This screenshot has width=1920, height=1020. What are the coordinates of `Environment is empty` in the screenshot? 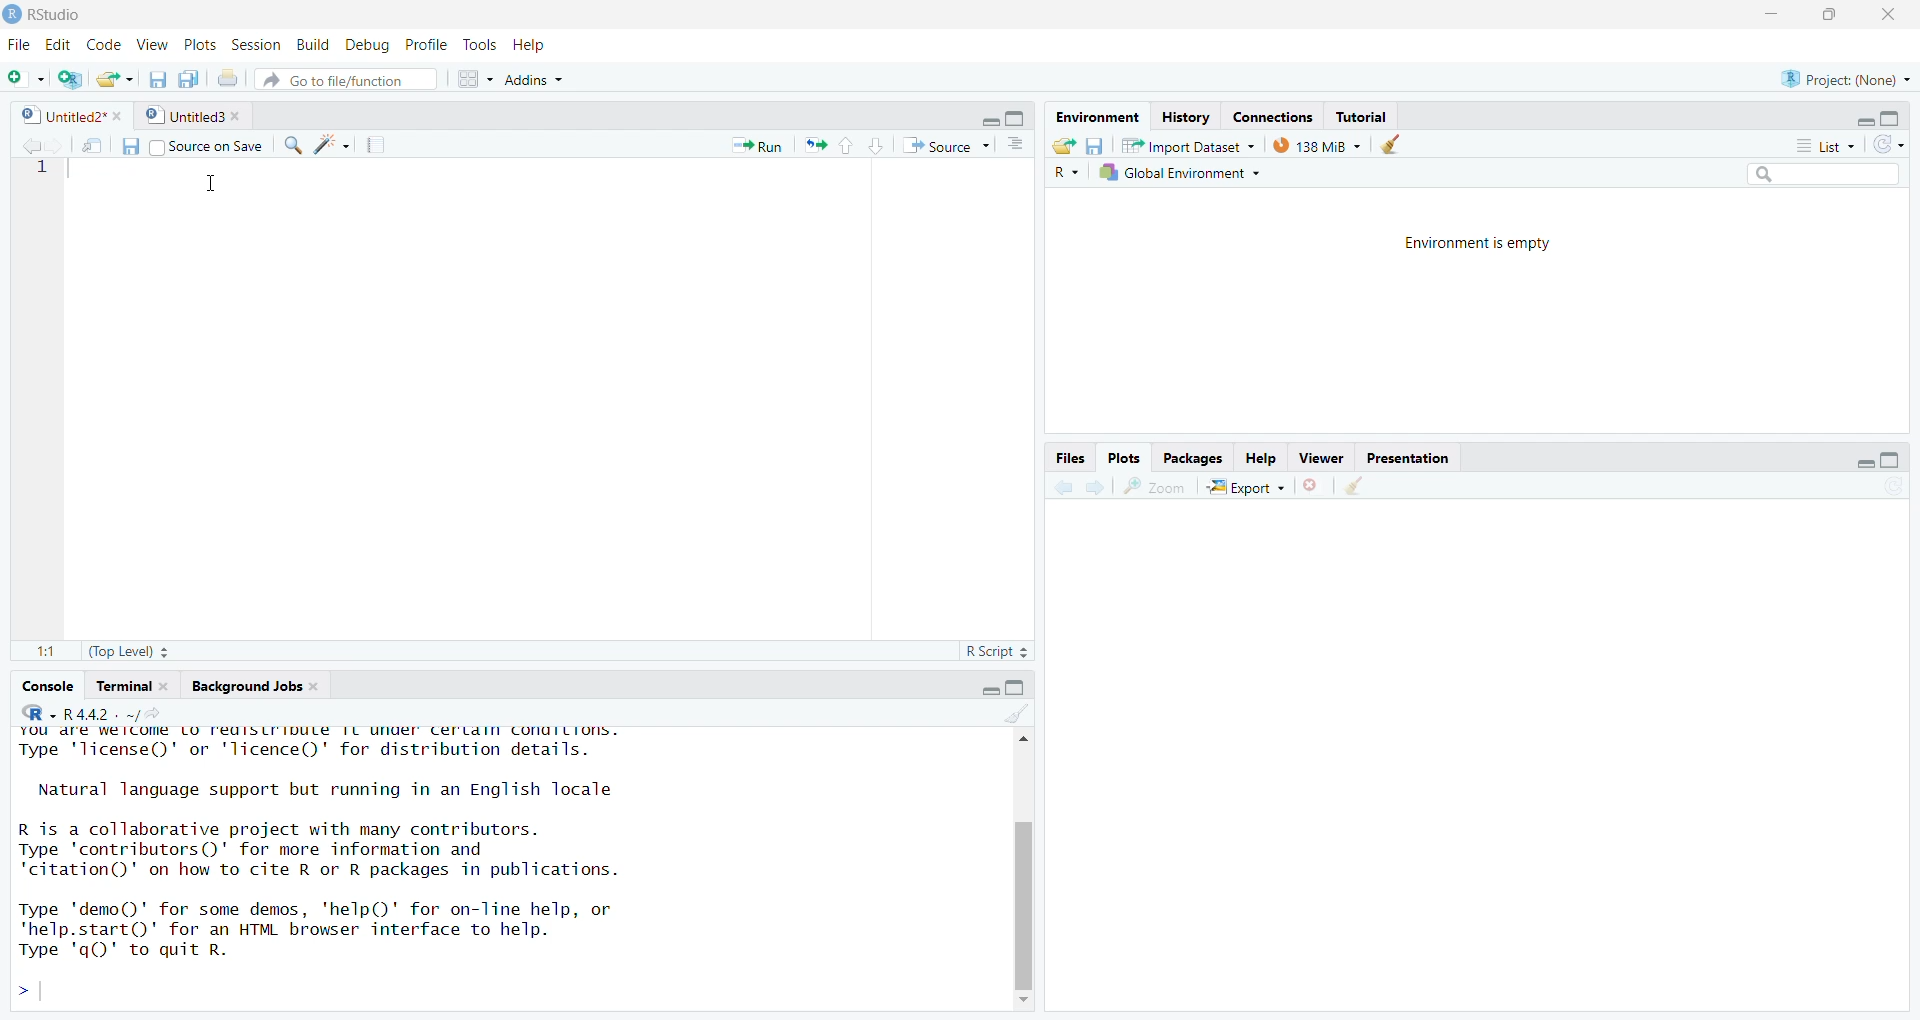 It's located at (1477, 245).